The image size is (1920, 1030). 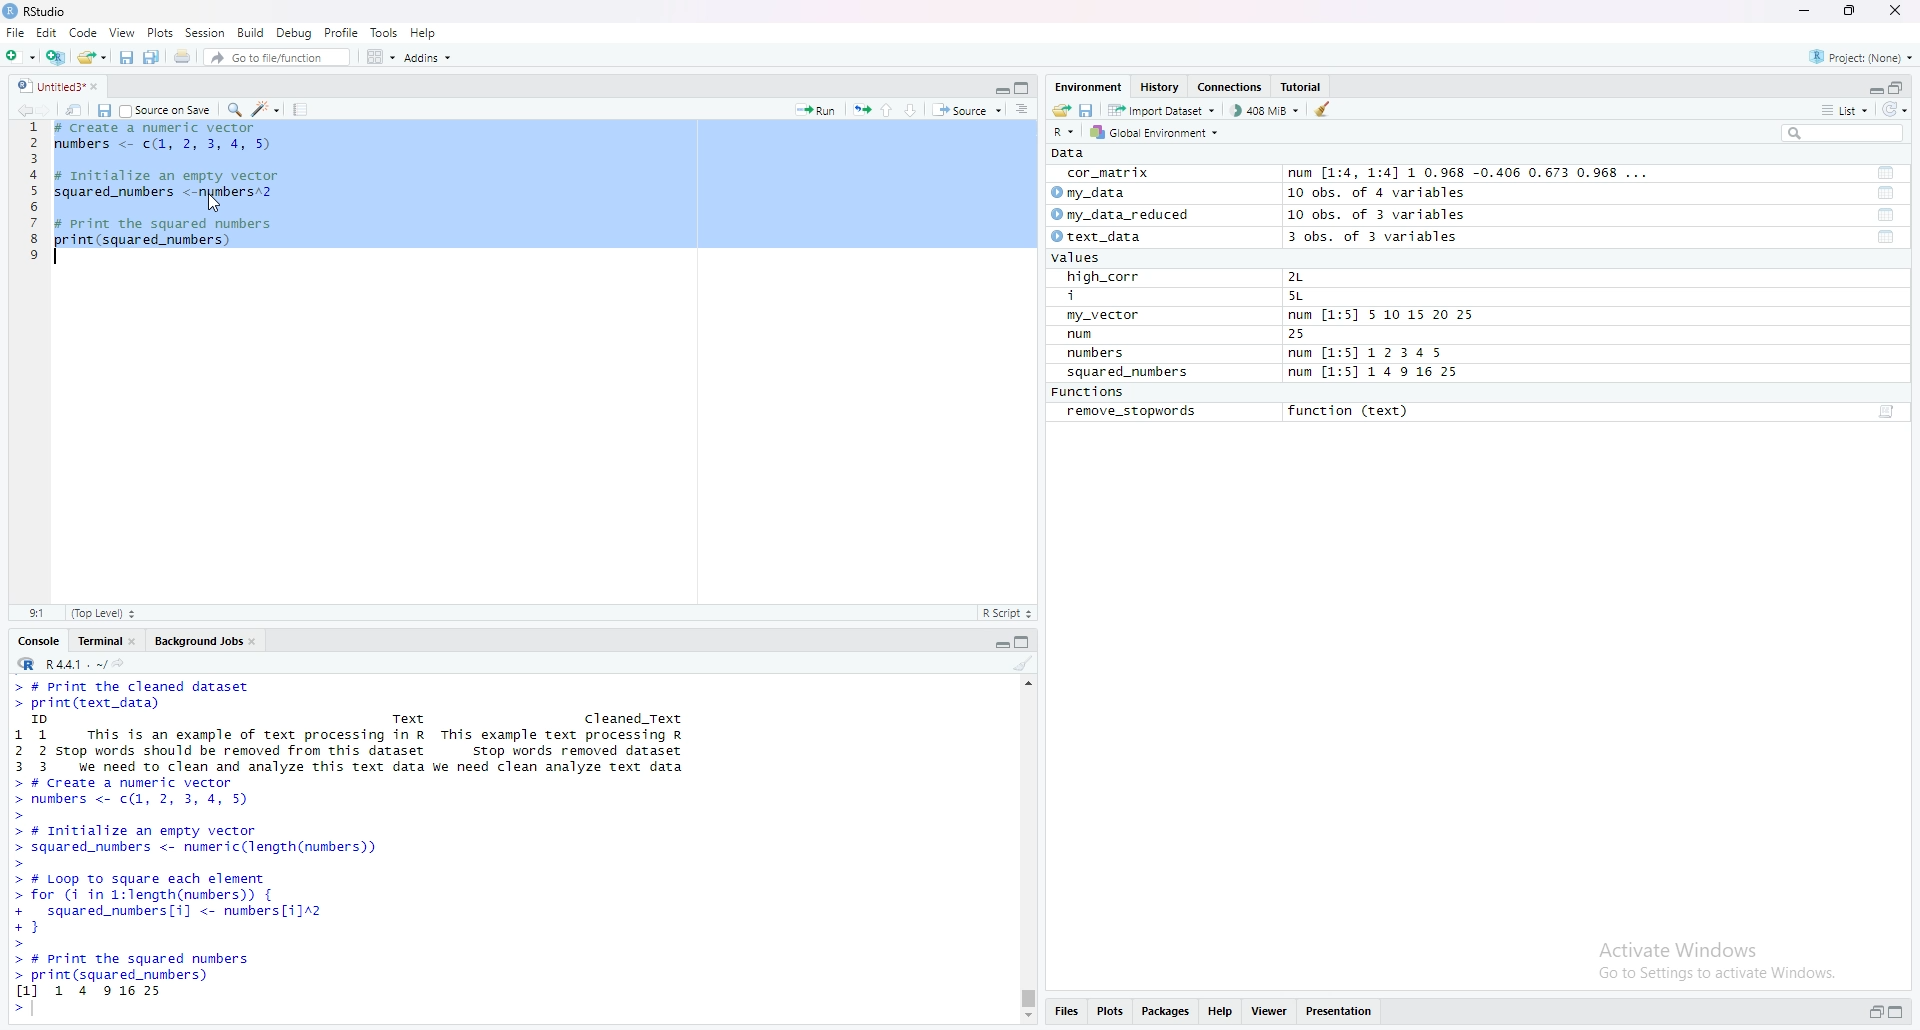 What do you see at coordinates (1107, 297) in the screenshot?
I see `i` at bounding box center [1107, 297].